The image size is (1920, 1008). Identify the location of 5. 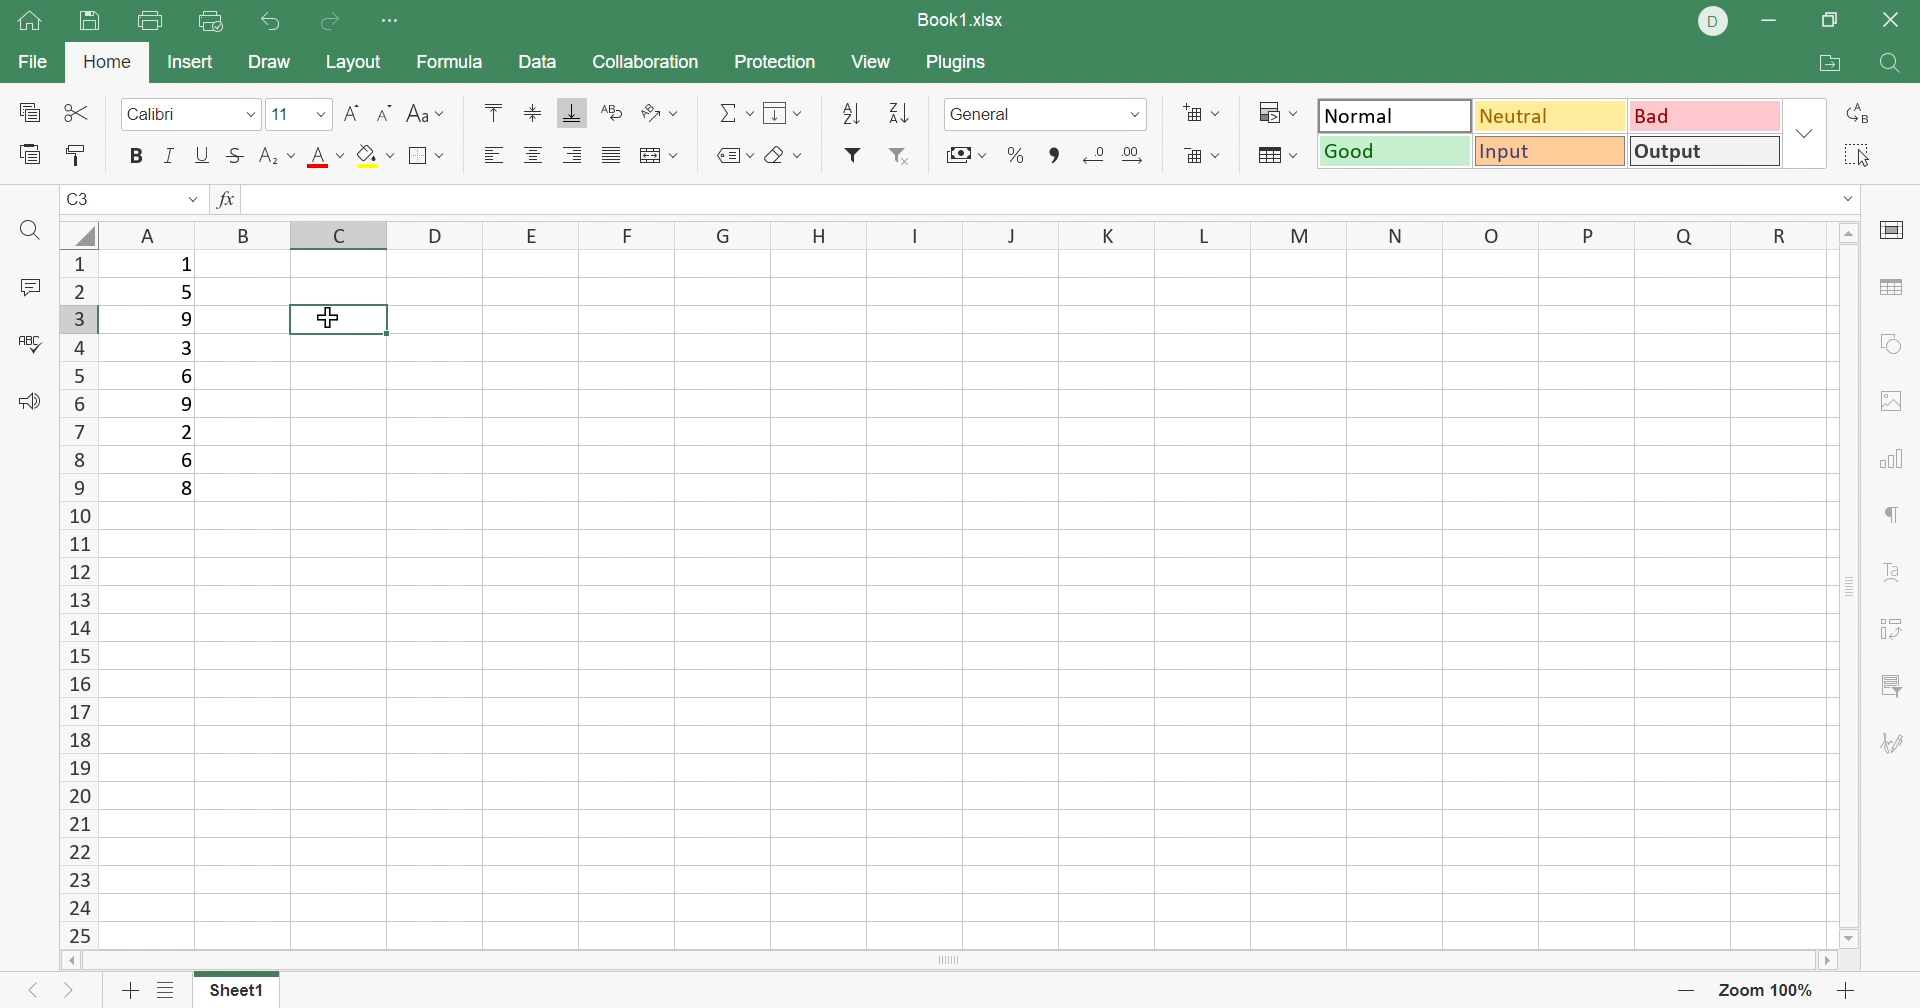
(184, 296).